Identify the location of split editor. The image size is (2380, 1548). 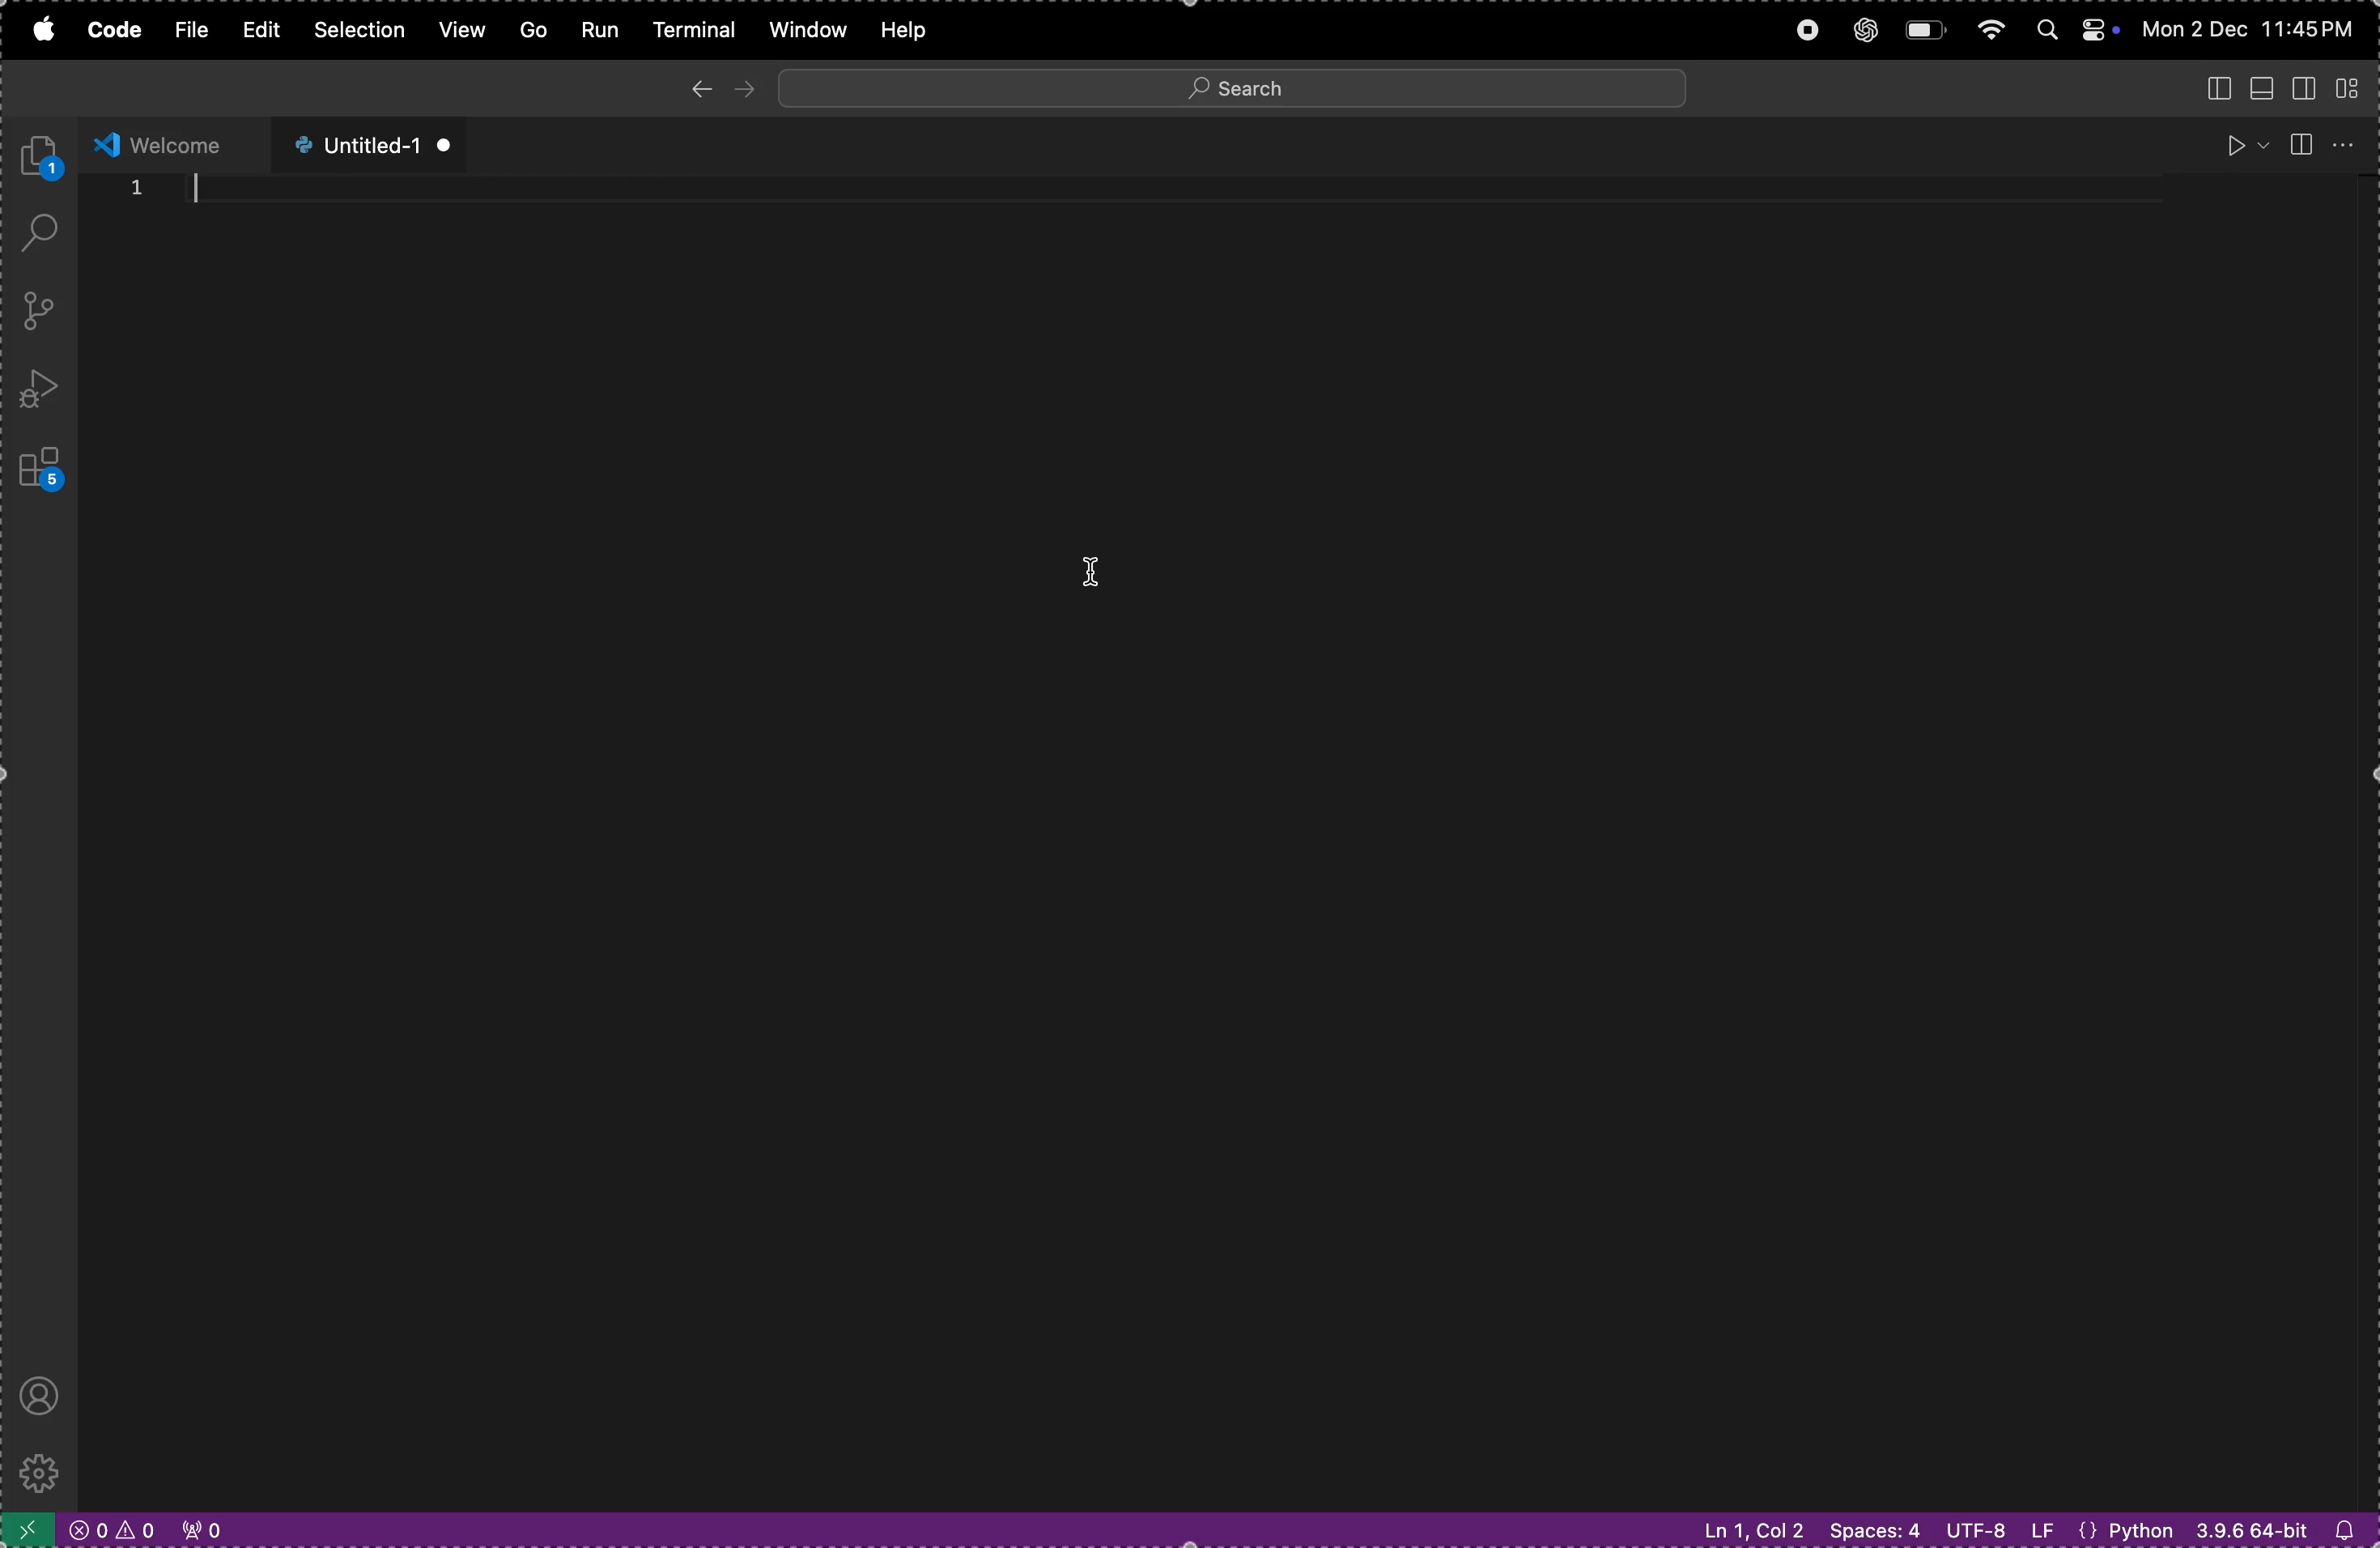
(2299, 140).